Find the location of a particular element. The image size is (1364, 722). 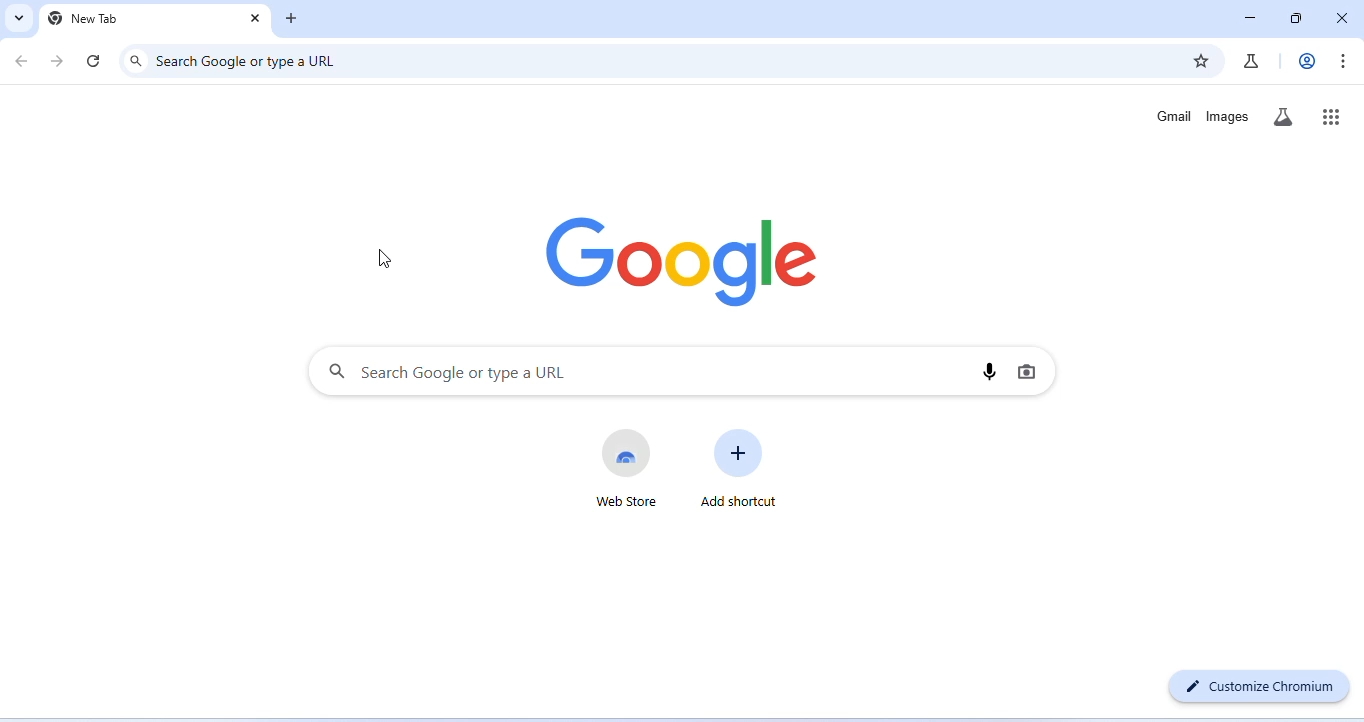

customize and control chromium is located at coordinates (1345, 61).